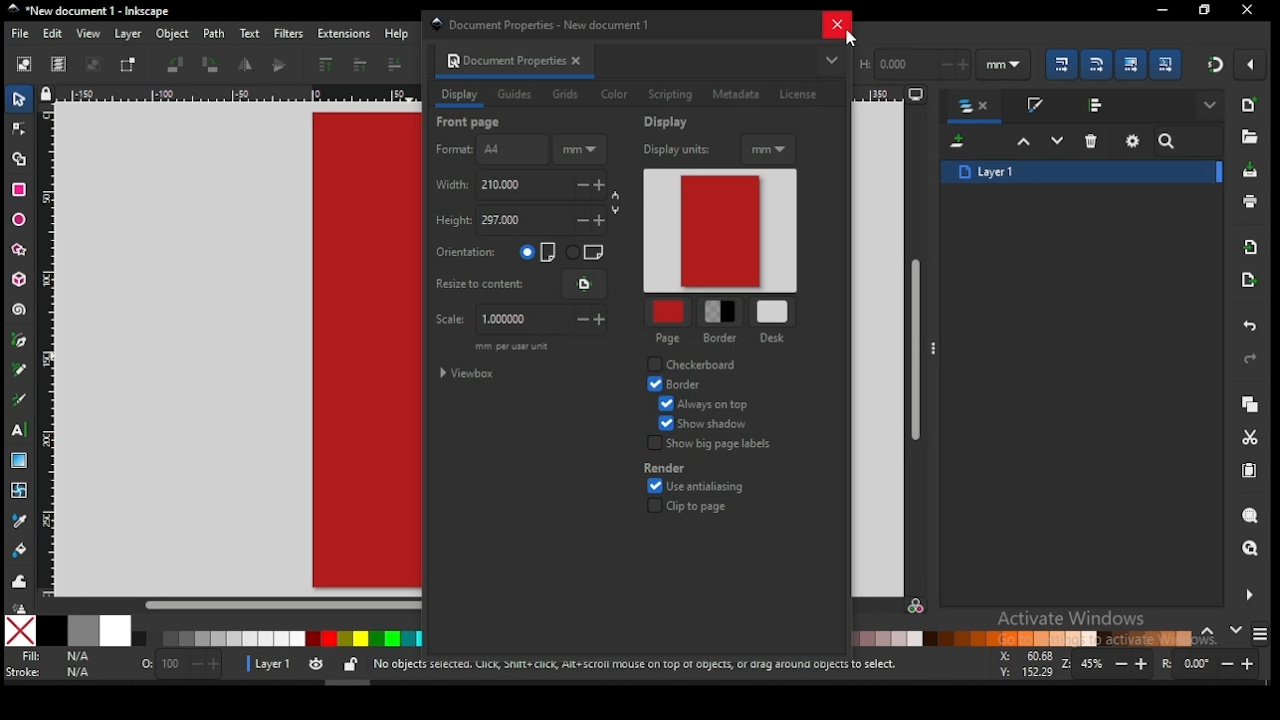 Image resolution: width=1280 pixels, height=720 pixels. I want to click on rectangle tool, so click(19, 190).